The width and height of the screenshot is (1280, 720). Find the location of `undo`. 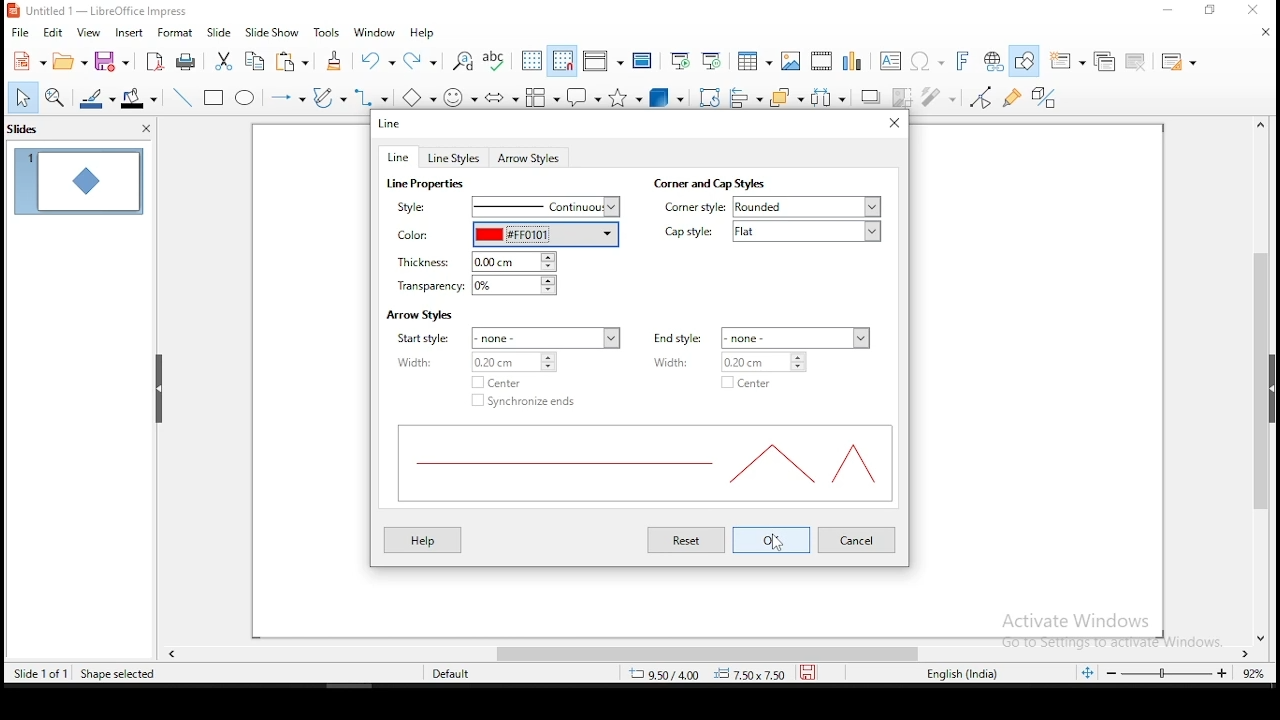

undo is located at coordinates (378, 60).